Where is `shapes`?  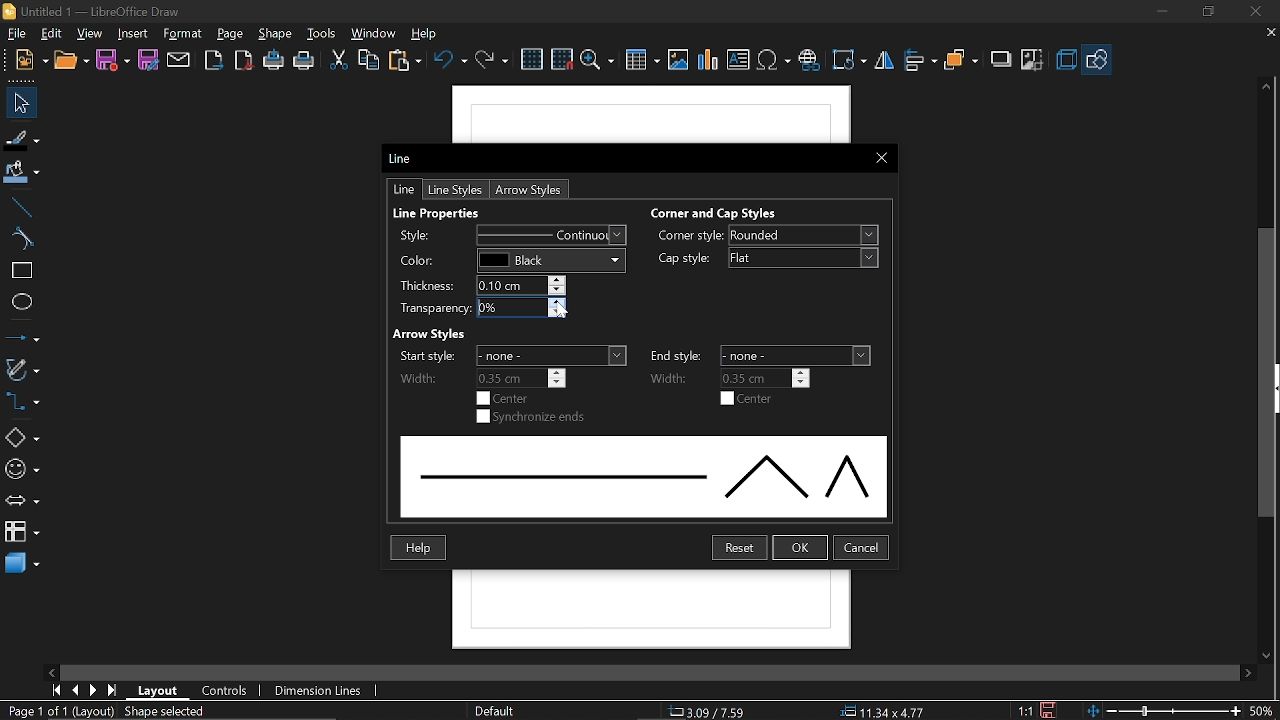 shapes is located at coordinates (1096, 58).